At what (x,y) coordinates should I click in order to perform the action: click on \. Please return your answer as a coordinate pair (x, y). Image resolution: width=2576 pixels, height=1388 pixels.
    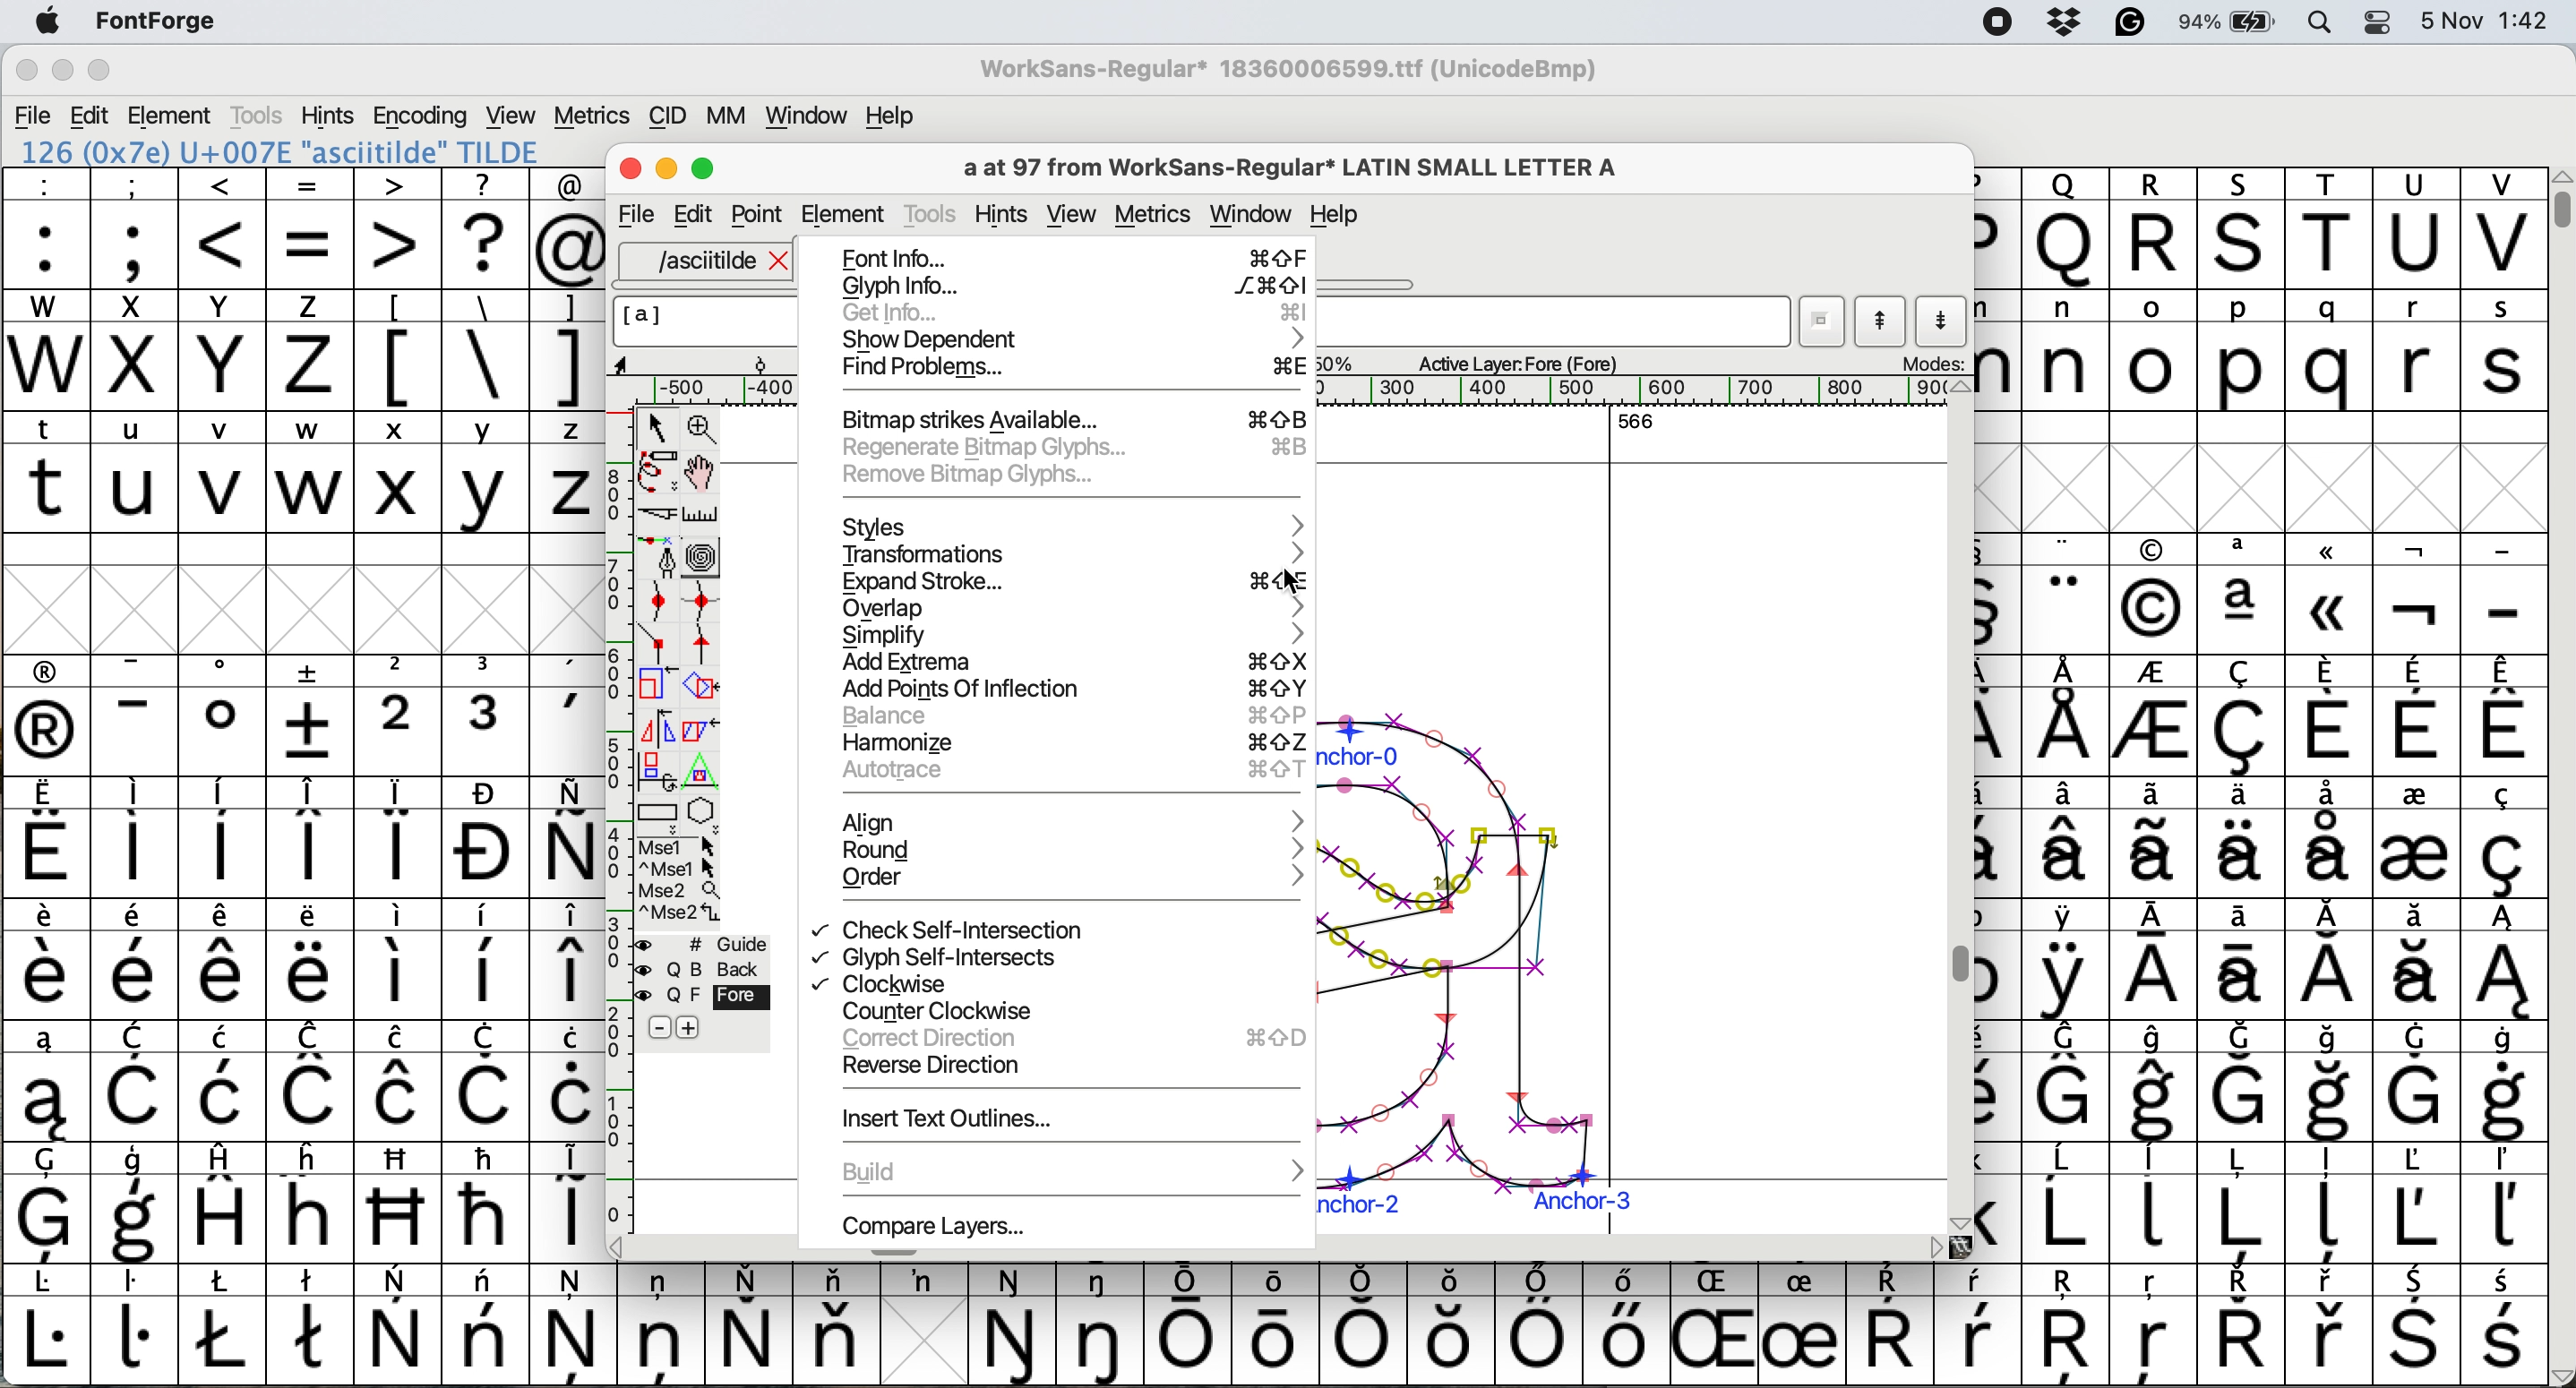
    Looking at the image, I should click on (484, 351).